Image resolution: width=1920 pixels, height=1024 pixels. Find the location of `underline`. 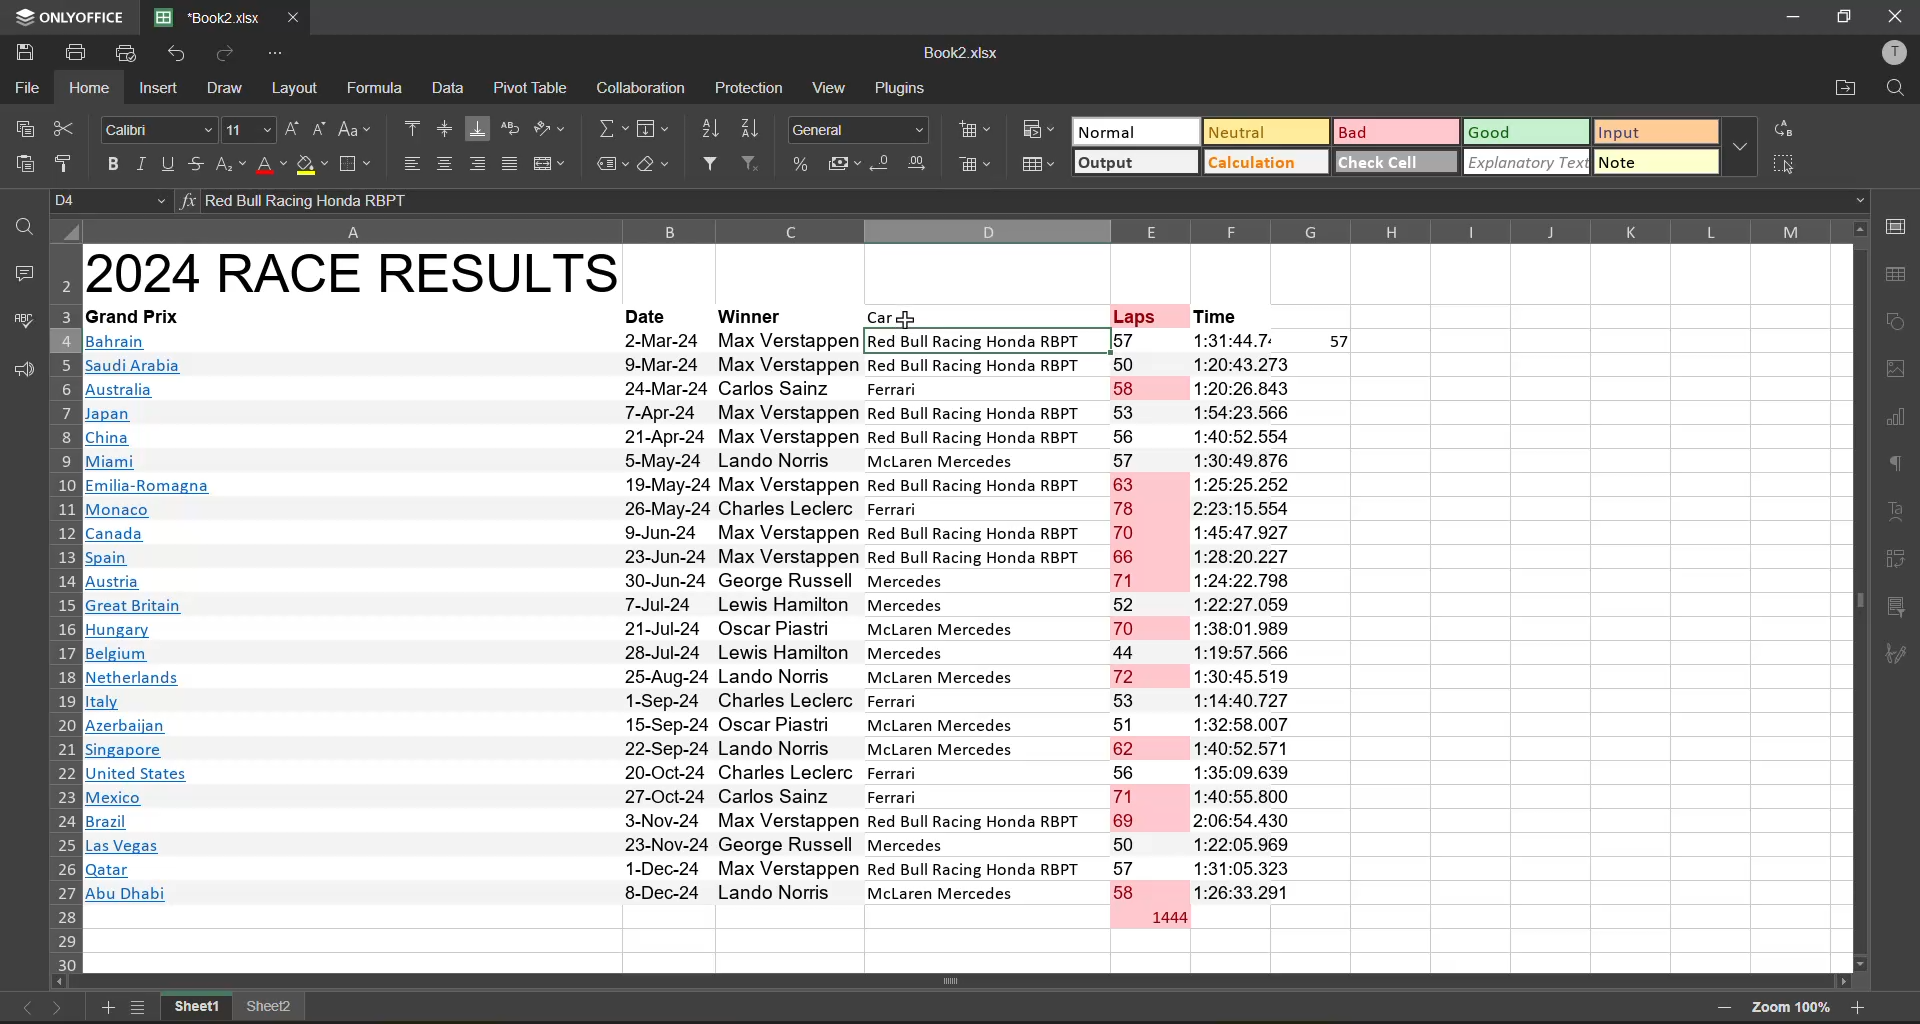

underline is located at coordinates (167, 164).